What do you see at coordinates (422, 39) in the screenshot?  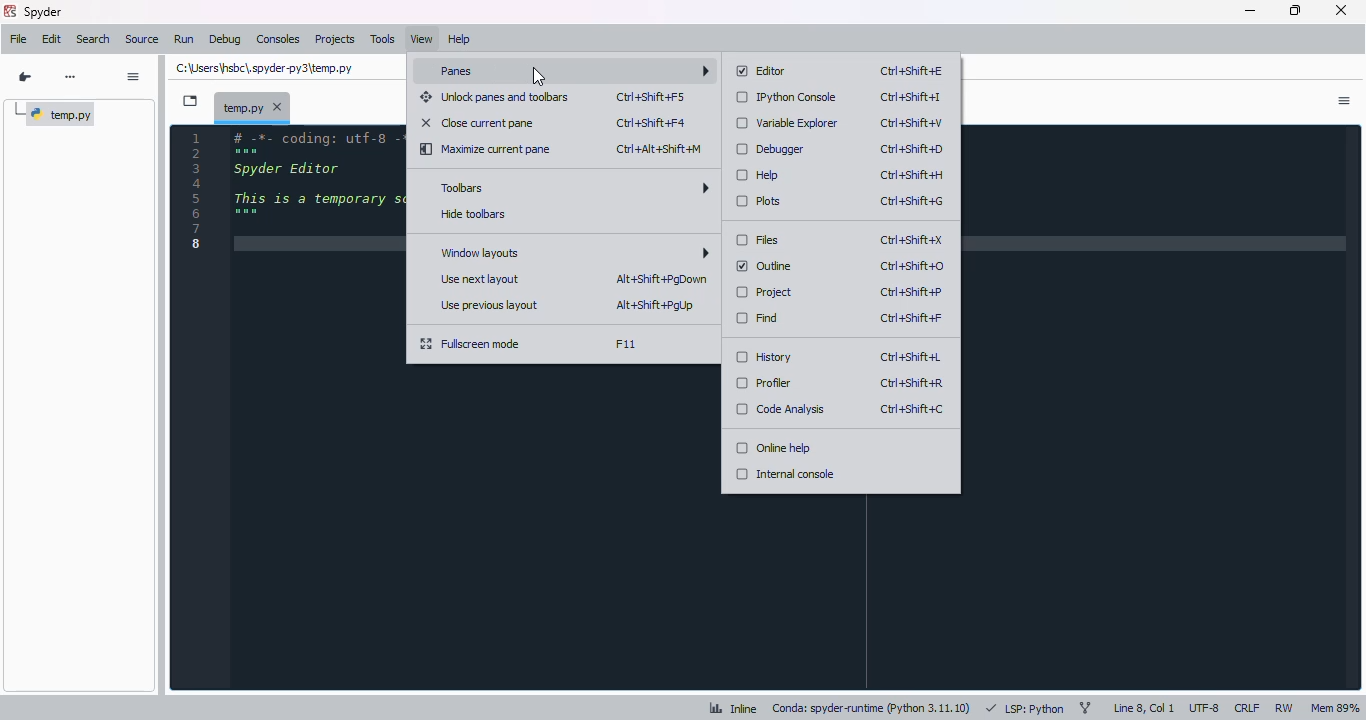 I see `view` at bounding box center [422, 39].